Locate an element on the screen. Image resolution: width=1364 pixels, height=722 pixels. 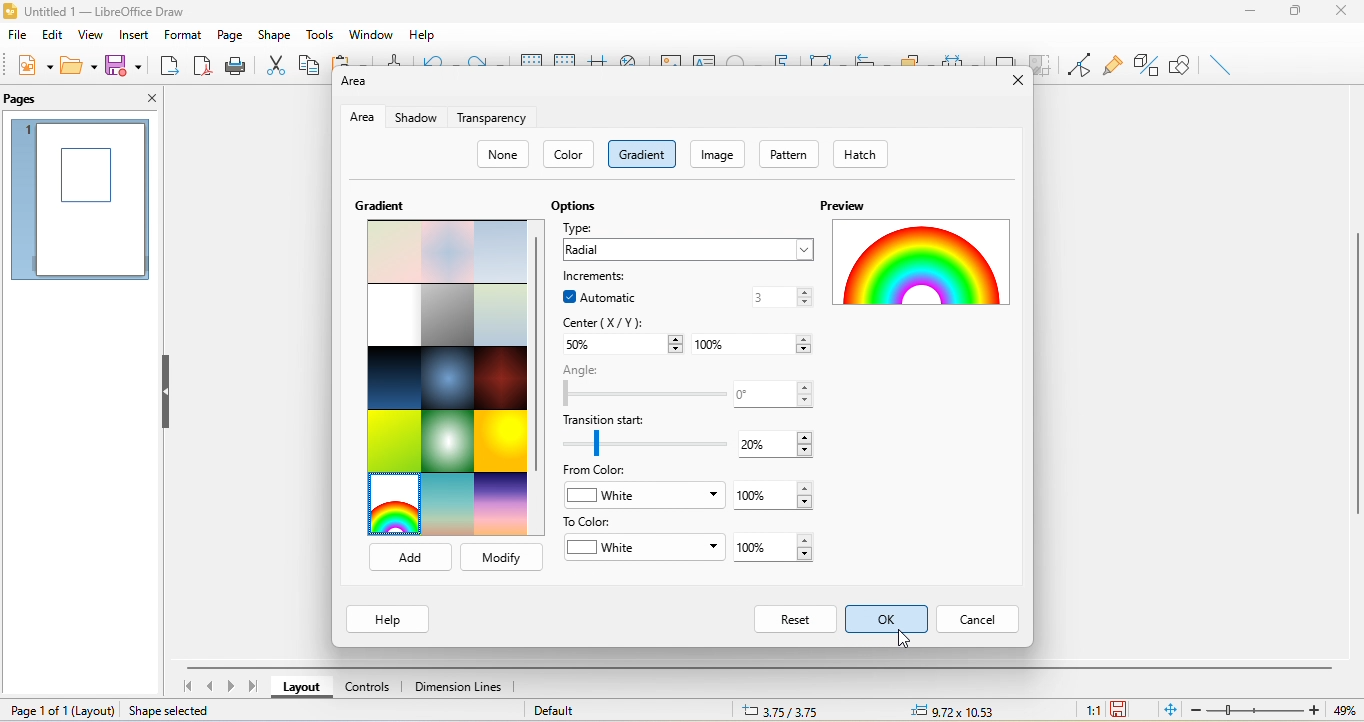
blue touch is located at coordinates (502, 252).